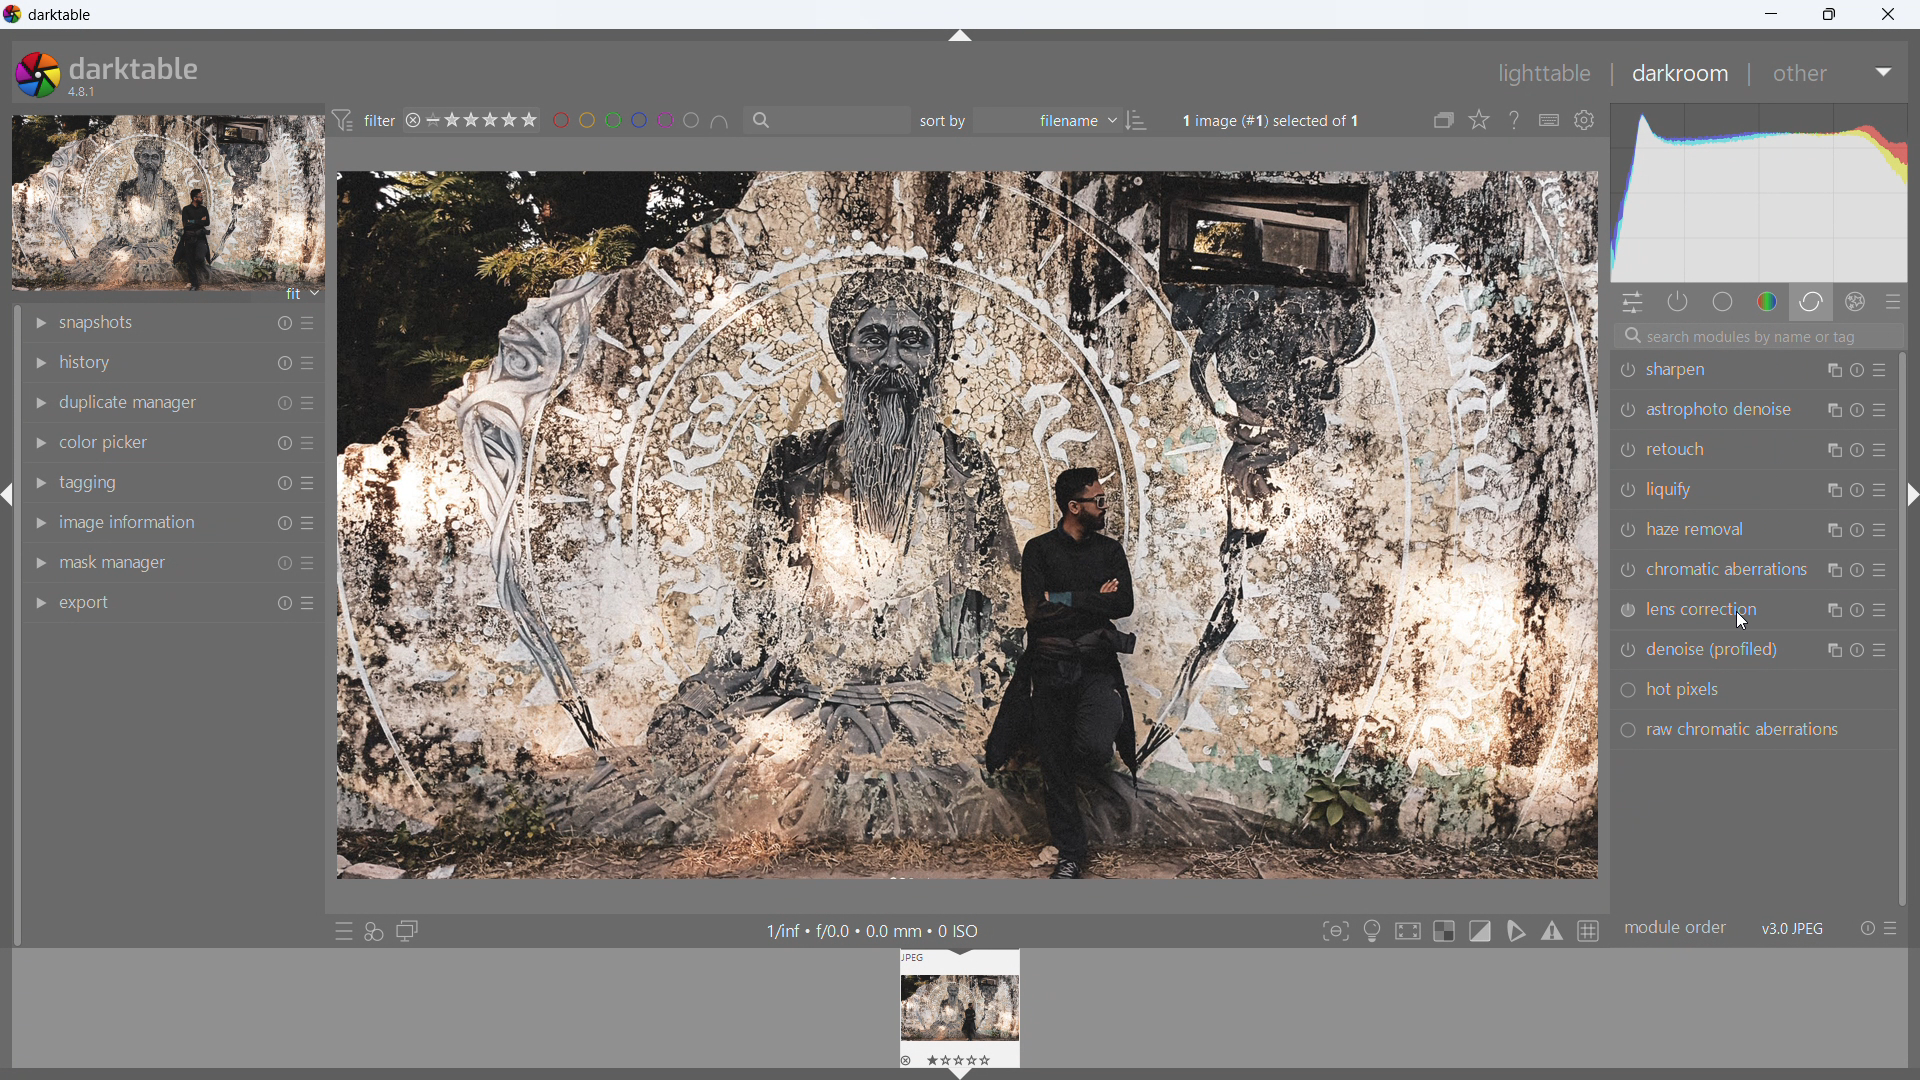  Describe the element at coordinates (1335, 931) in the screenshot. I see `toggle focus-peaking mode` at that location.